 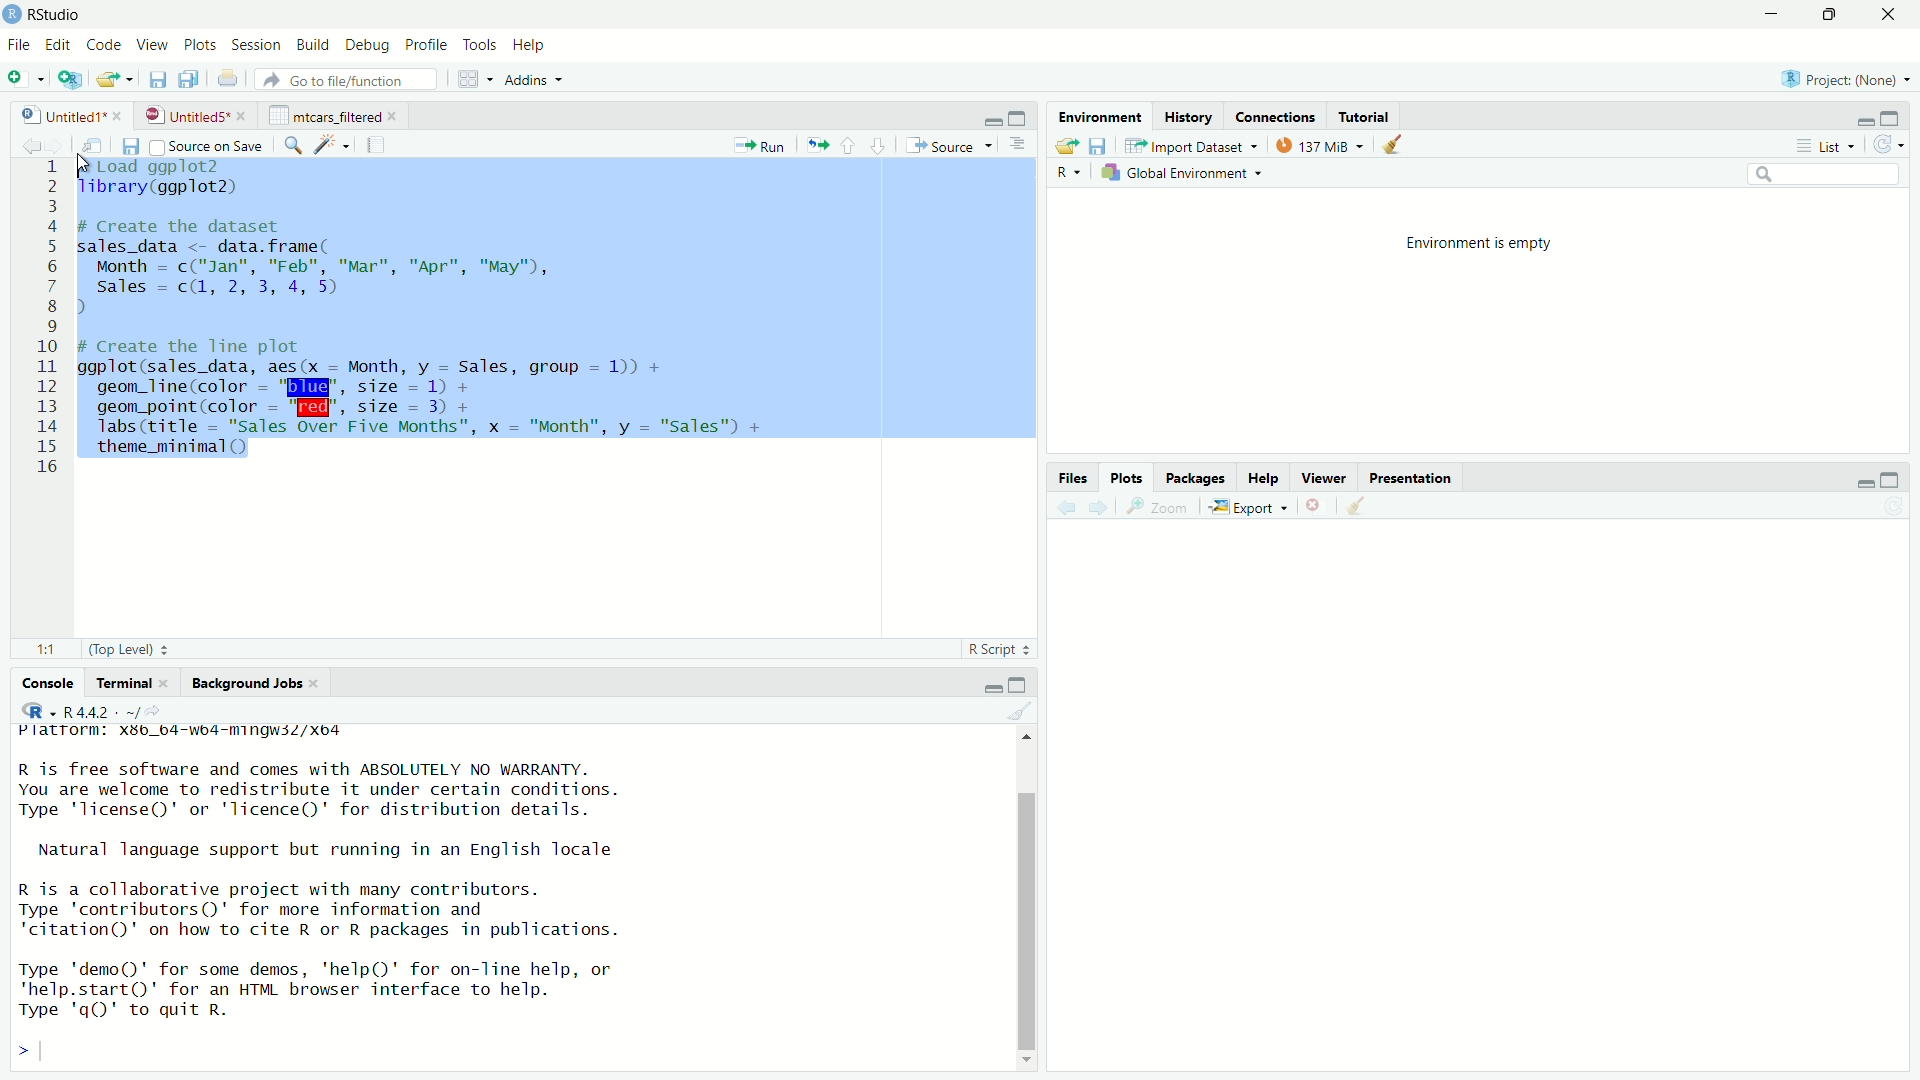 I want to click on open a existing file, so click(x=111, y=80).